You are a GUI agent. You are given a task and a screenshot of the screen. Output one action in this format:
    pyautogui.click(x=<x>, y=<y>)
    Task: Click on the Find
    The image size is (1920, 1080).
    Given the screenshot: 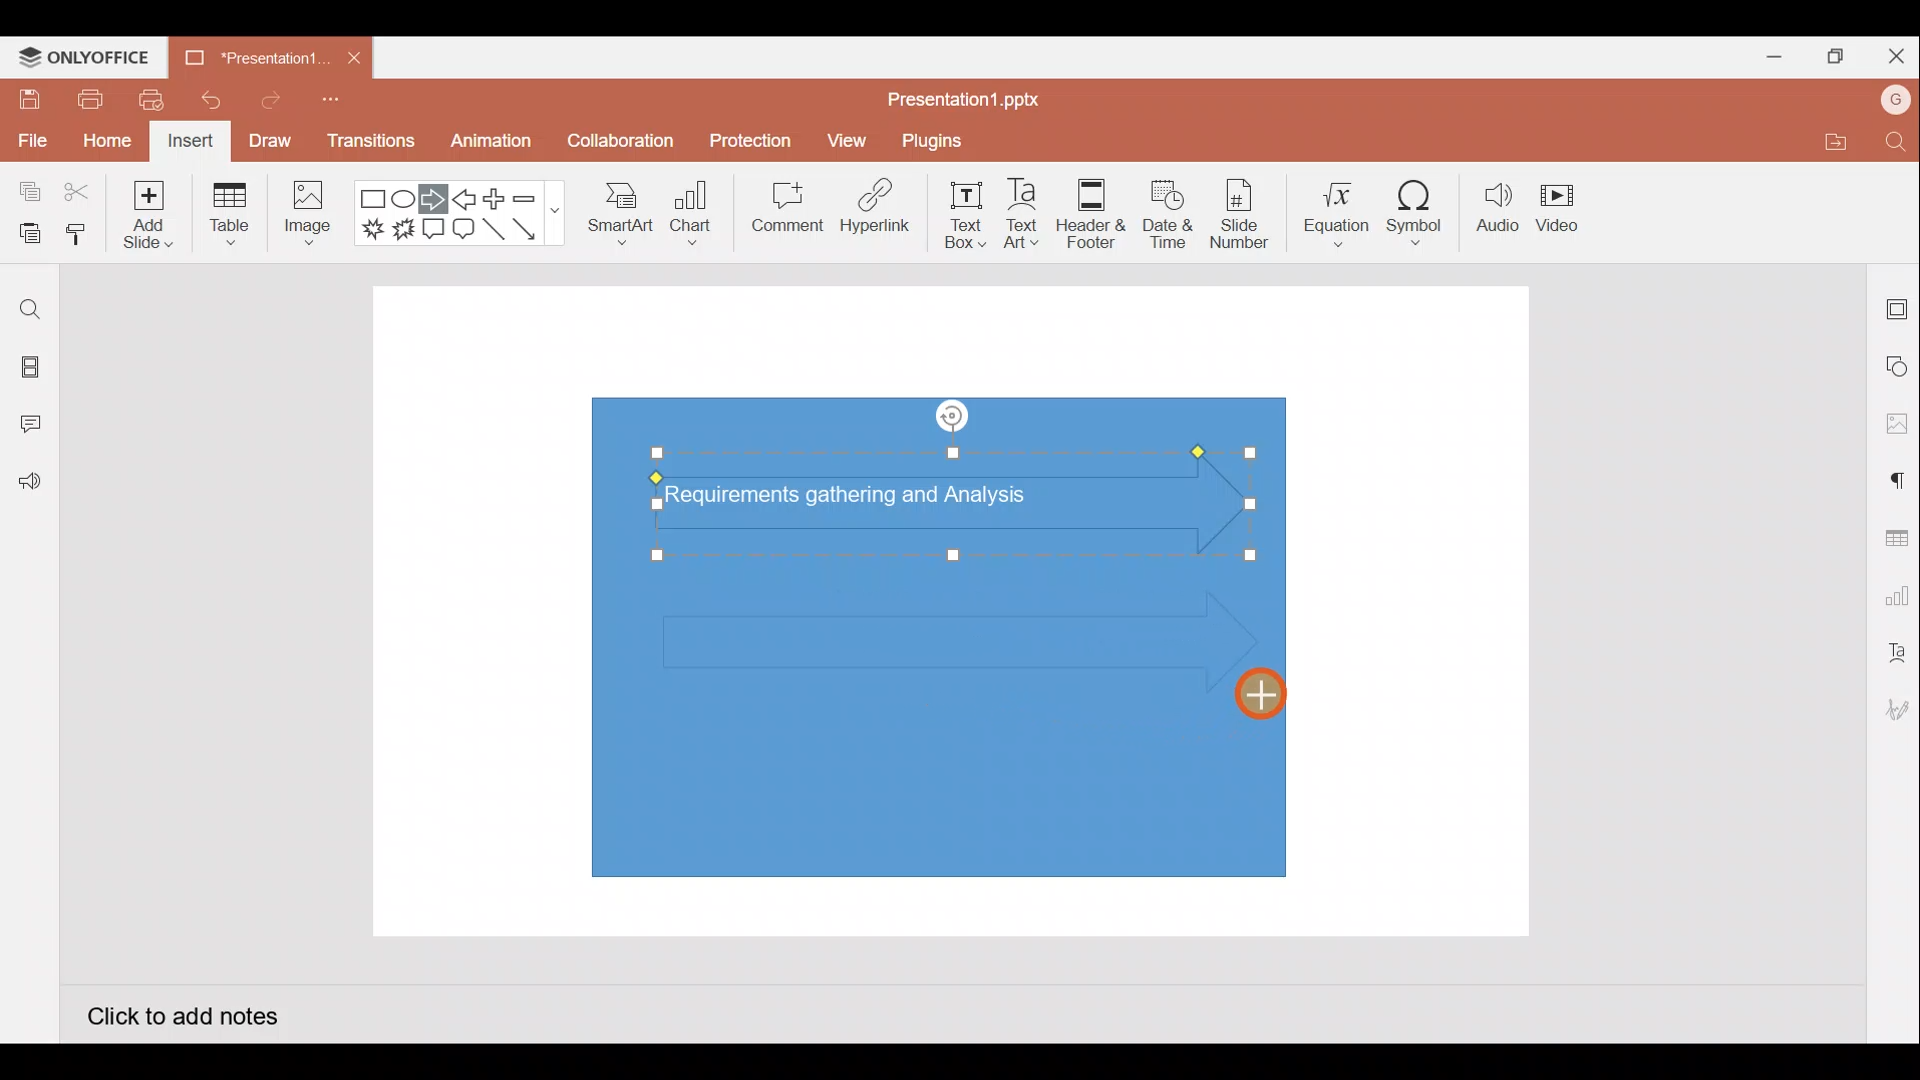 What is the action you would take?
    pyautogui.click(x=1898, y=141)
    